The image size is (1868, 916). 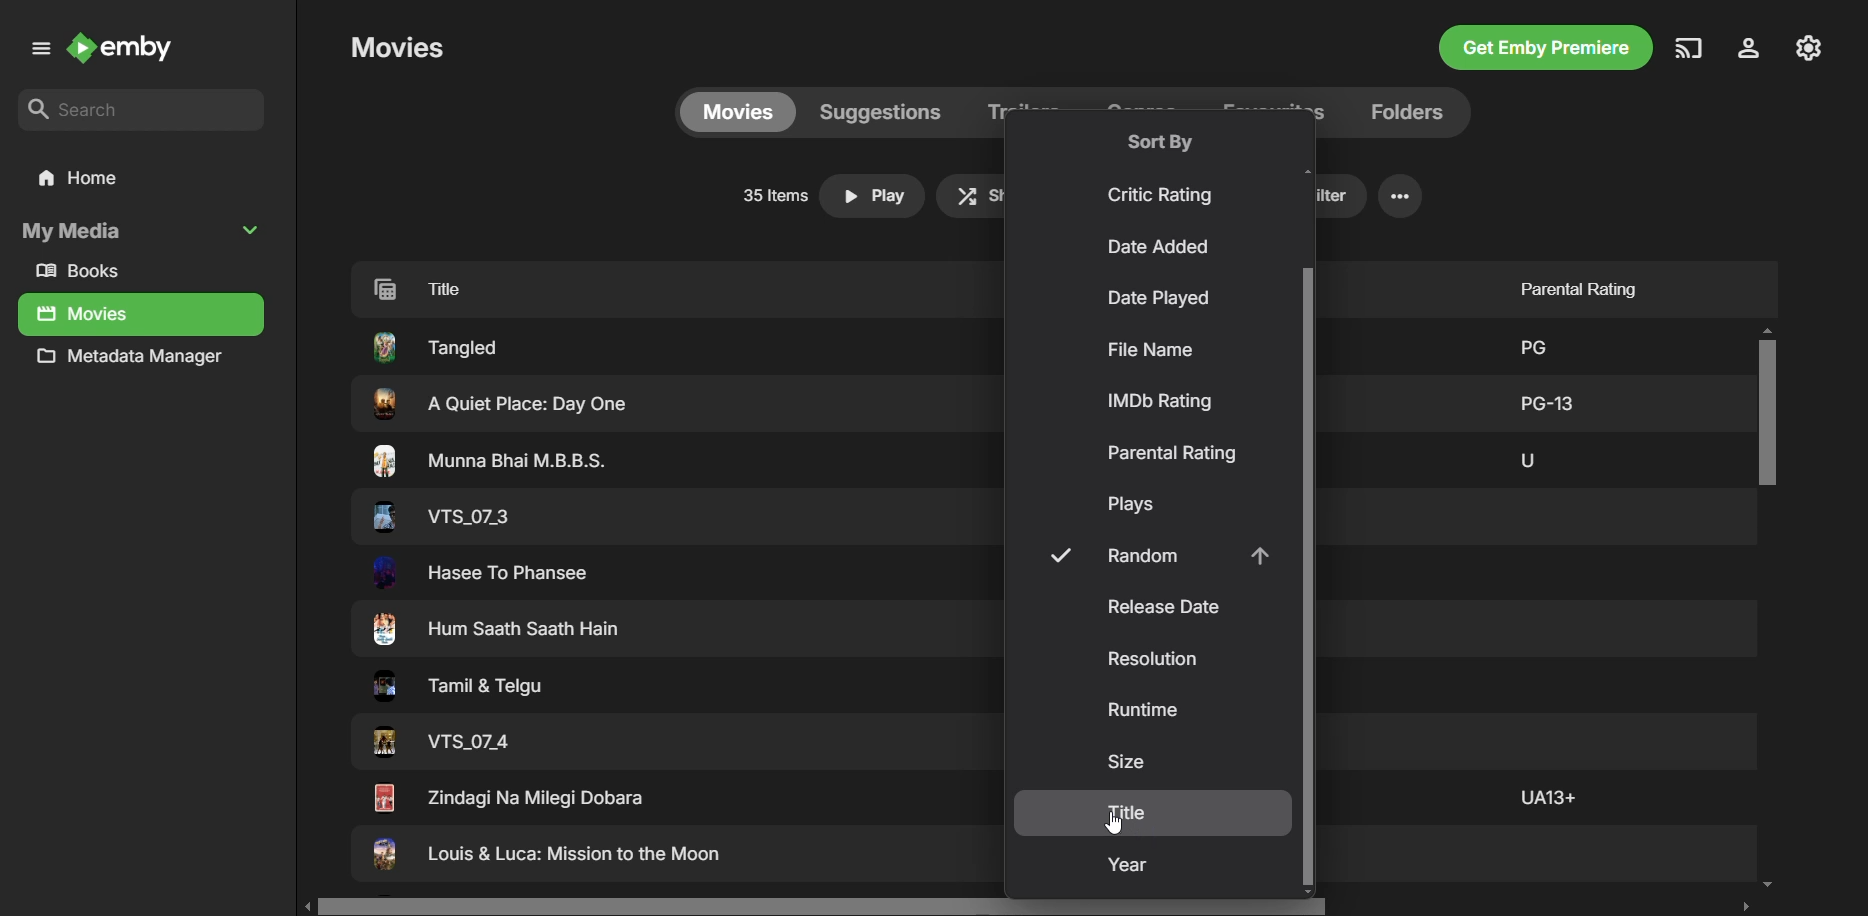 I want to click on Critic Rating, so click(x=1164, y=195).